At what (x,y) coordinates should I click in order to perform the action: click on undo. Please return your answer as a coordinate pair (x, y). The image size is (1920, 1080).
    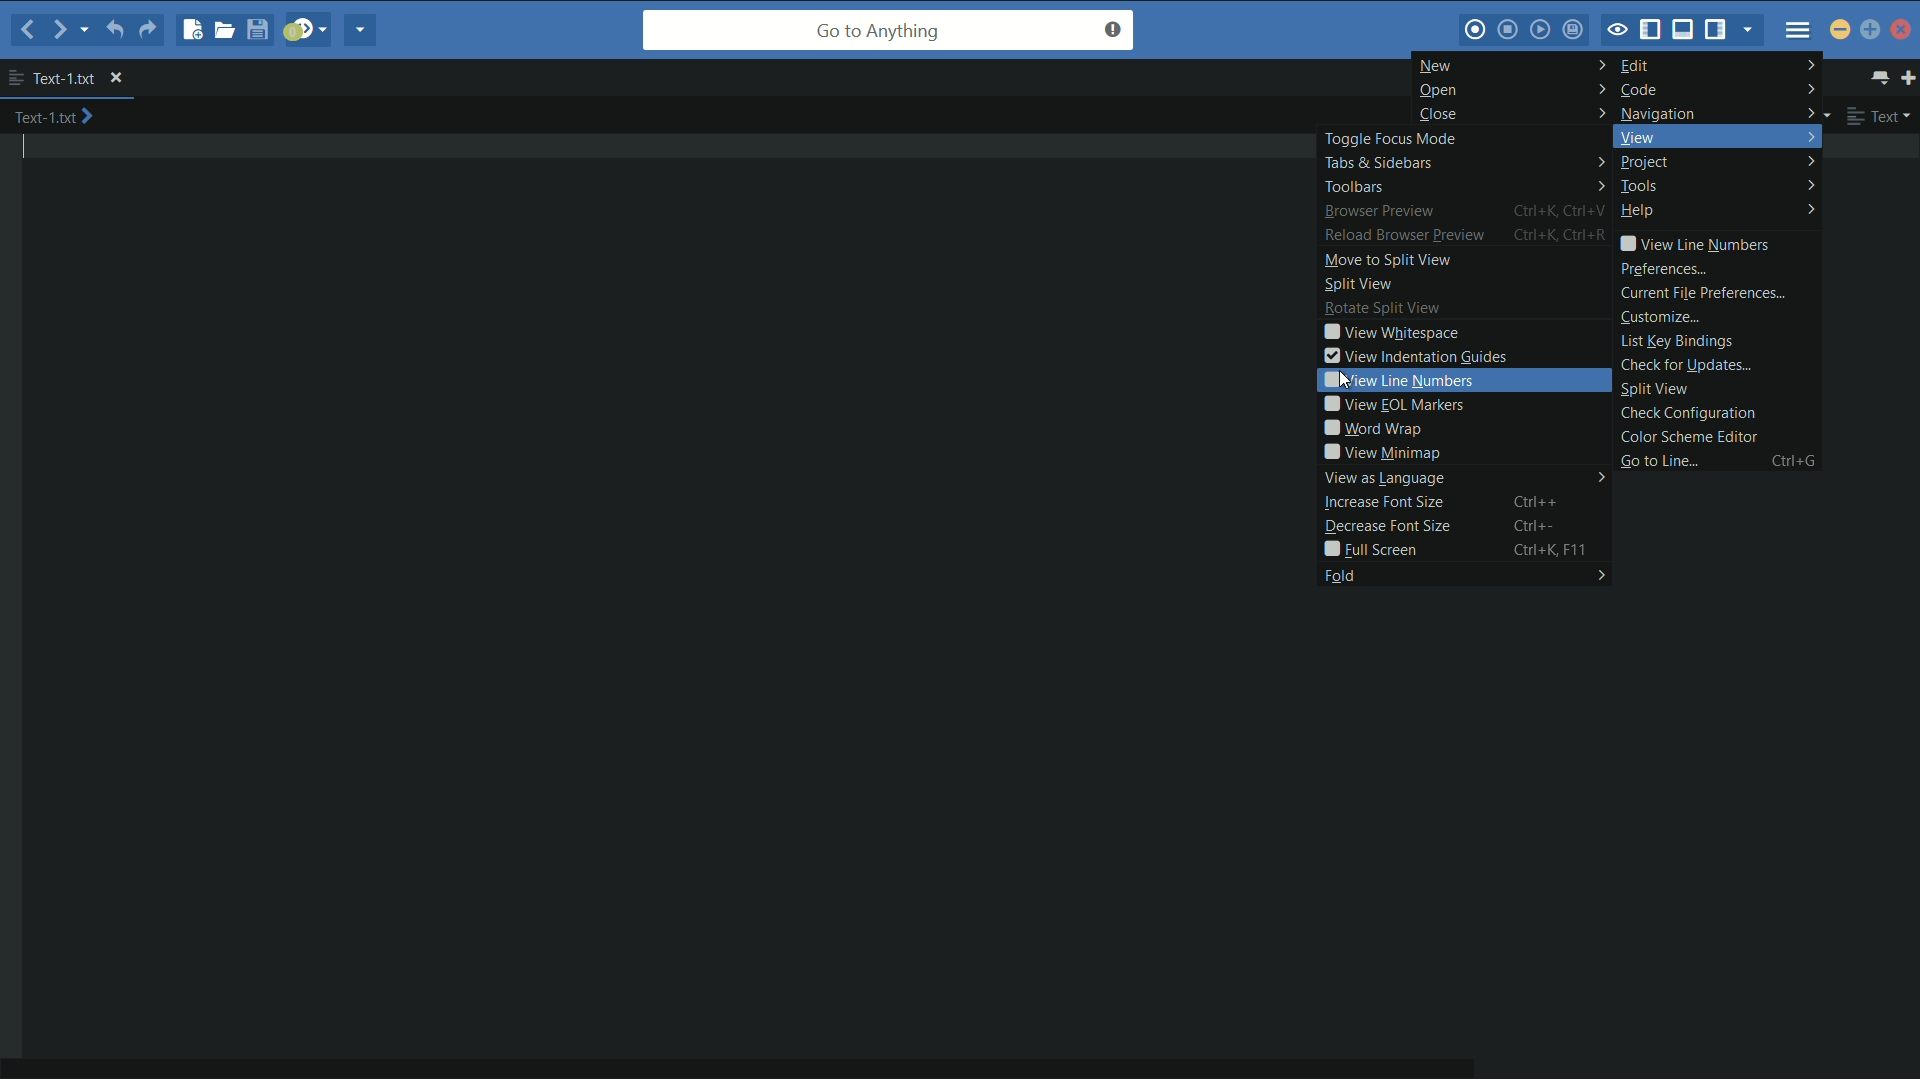
    Looking at the image, I should click on (116, 30).